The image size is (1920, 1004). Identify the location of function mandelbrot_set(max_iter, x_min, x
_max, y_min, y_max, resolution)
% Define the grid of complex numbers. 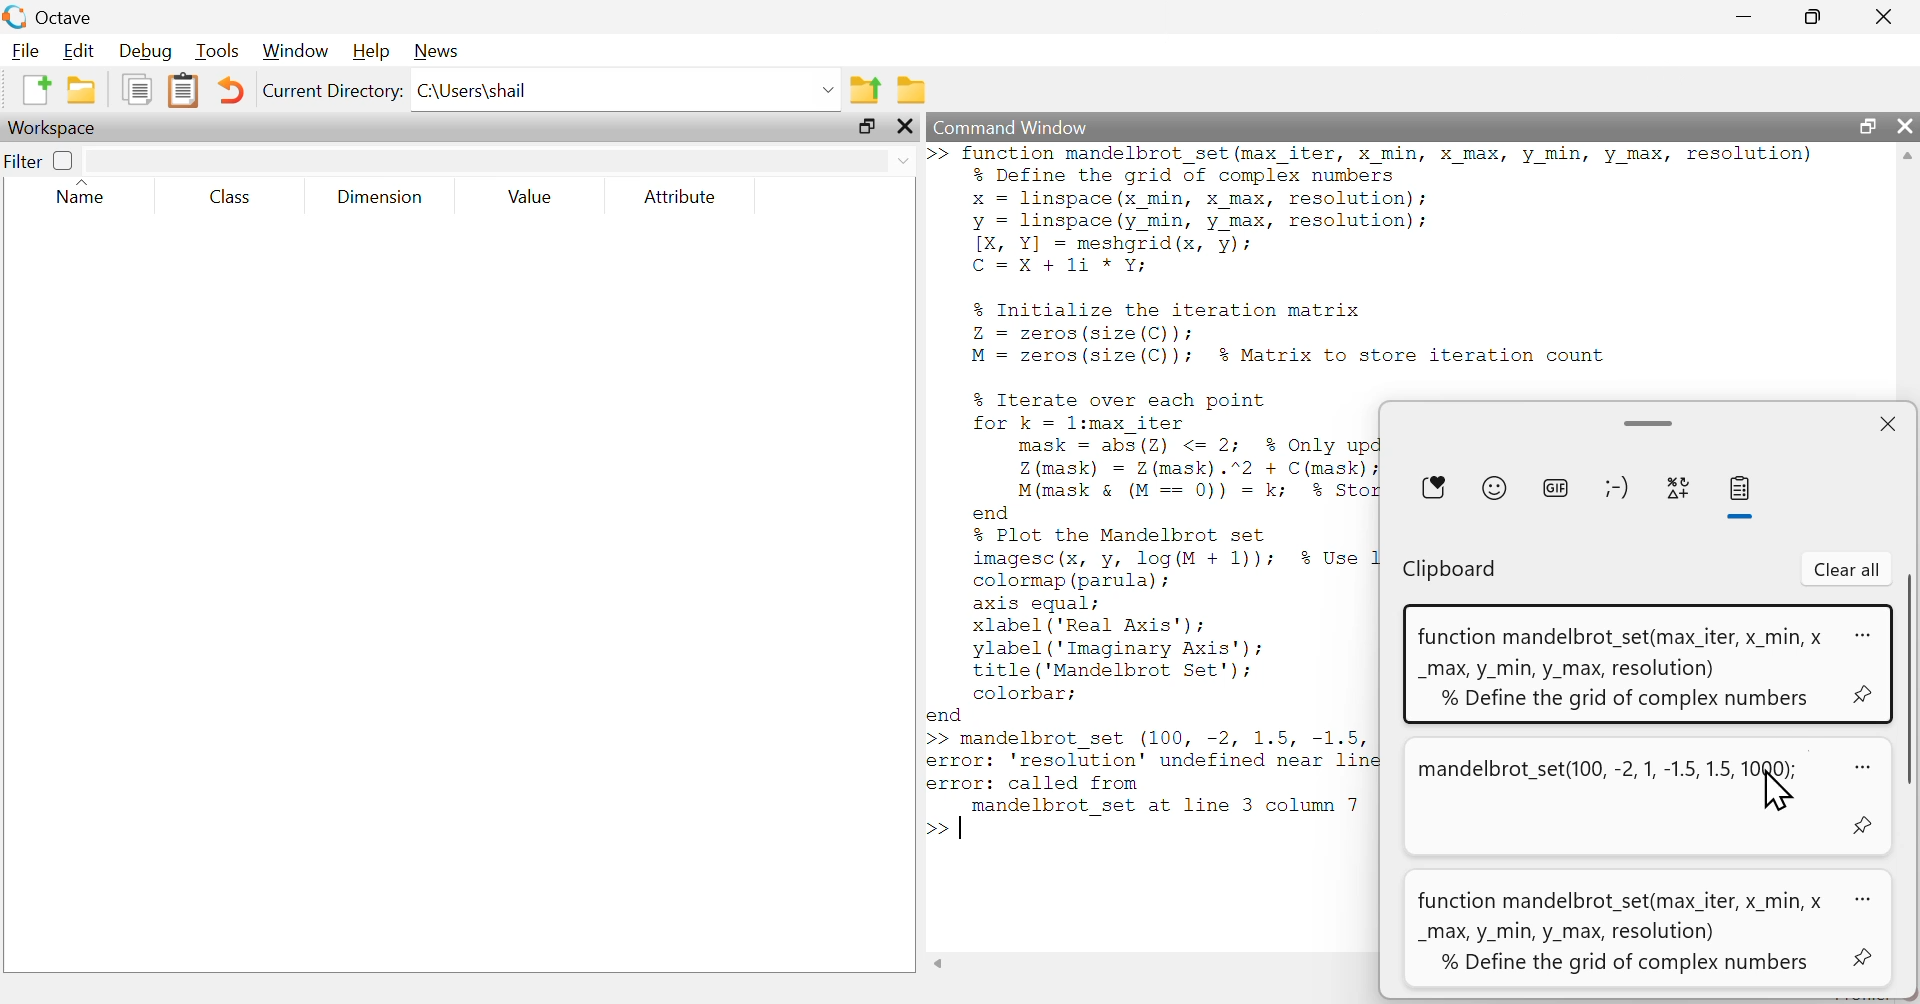
(1619, 663).